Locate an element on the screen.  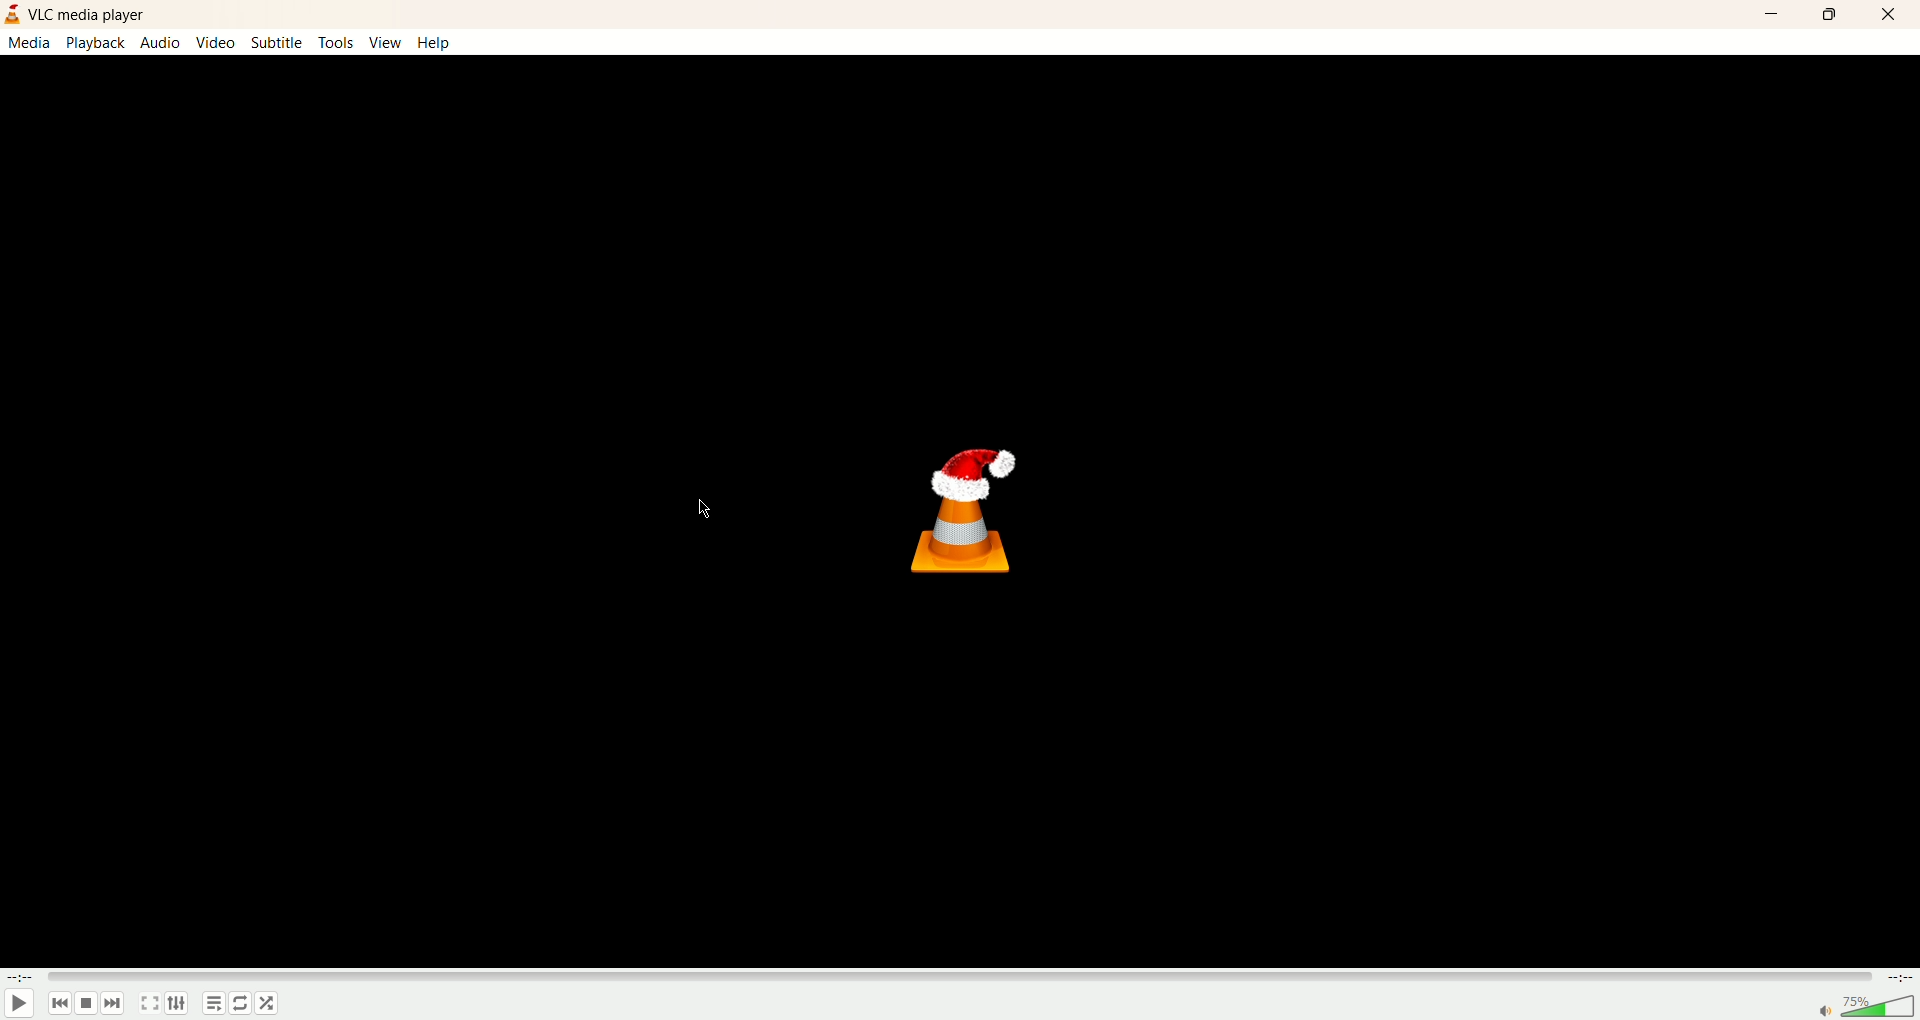
media is located at coordinates (32, 43).